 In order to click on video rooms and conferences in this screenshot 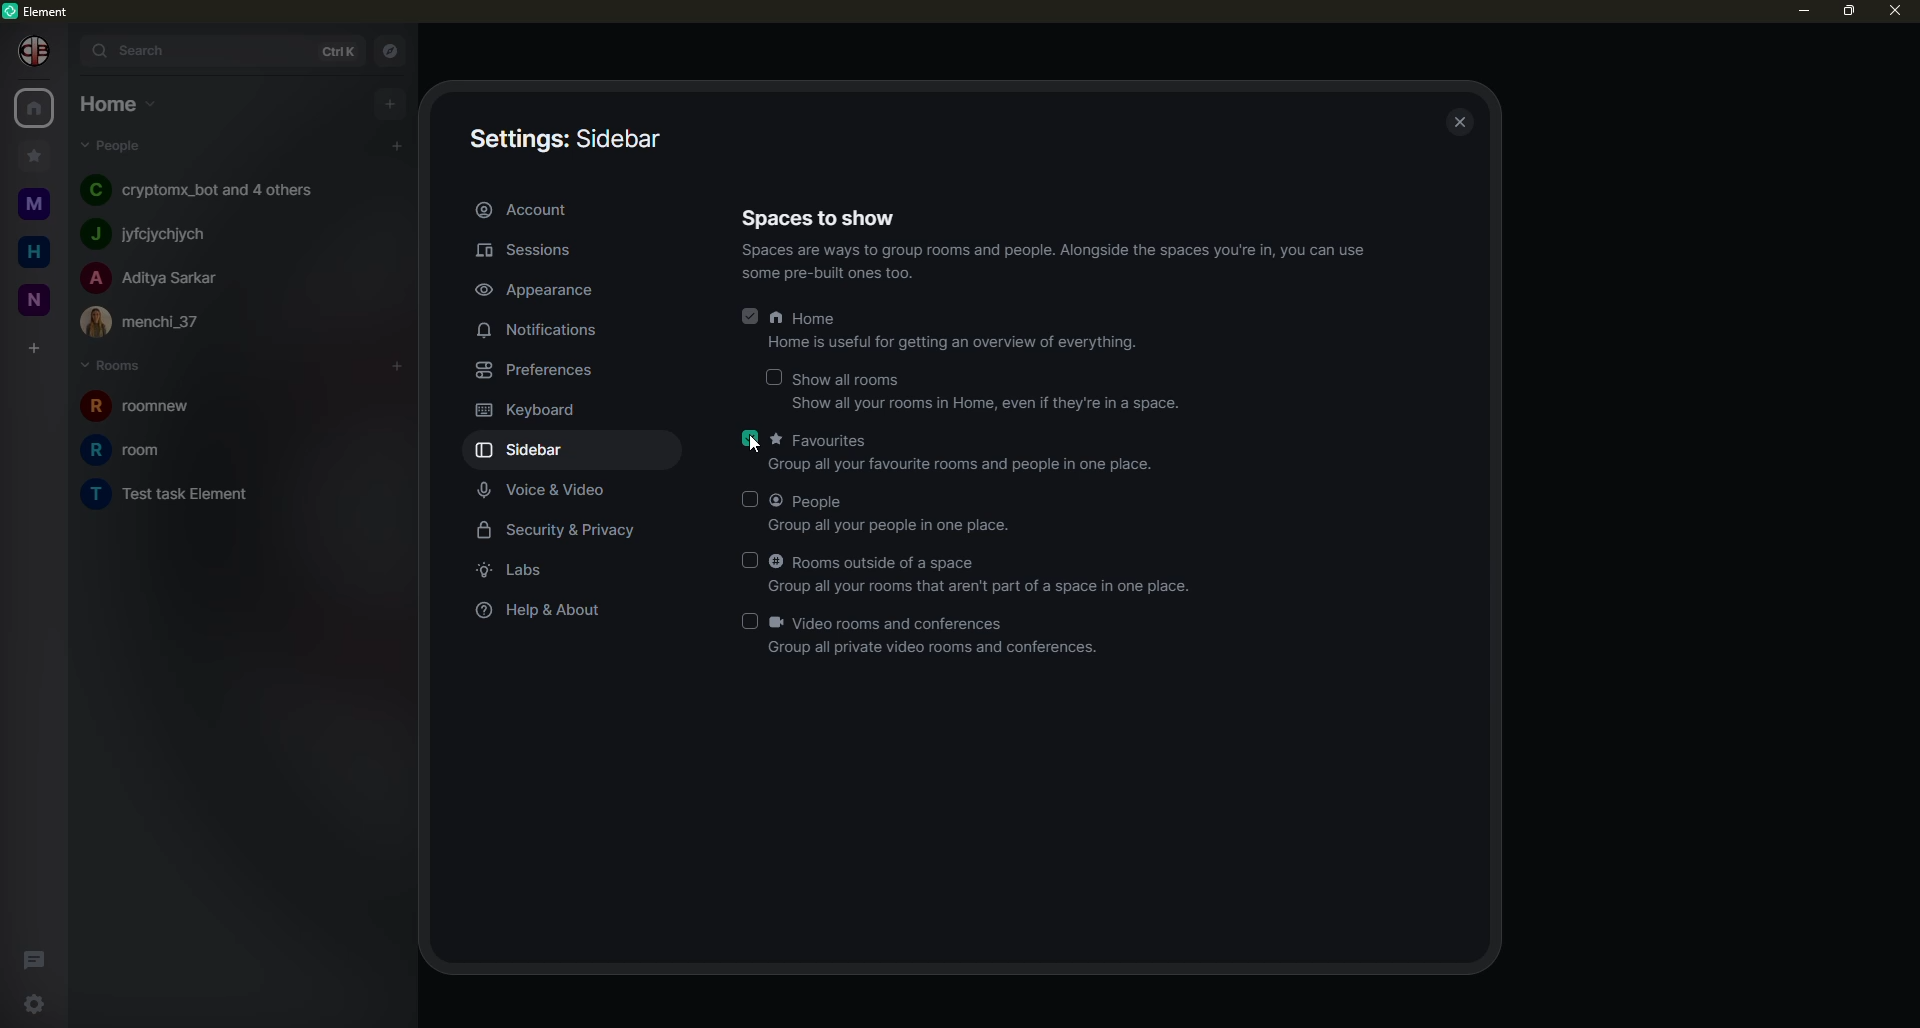, I will do `click(936, 637)`.